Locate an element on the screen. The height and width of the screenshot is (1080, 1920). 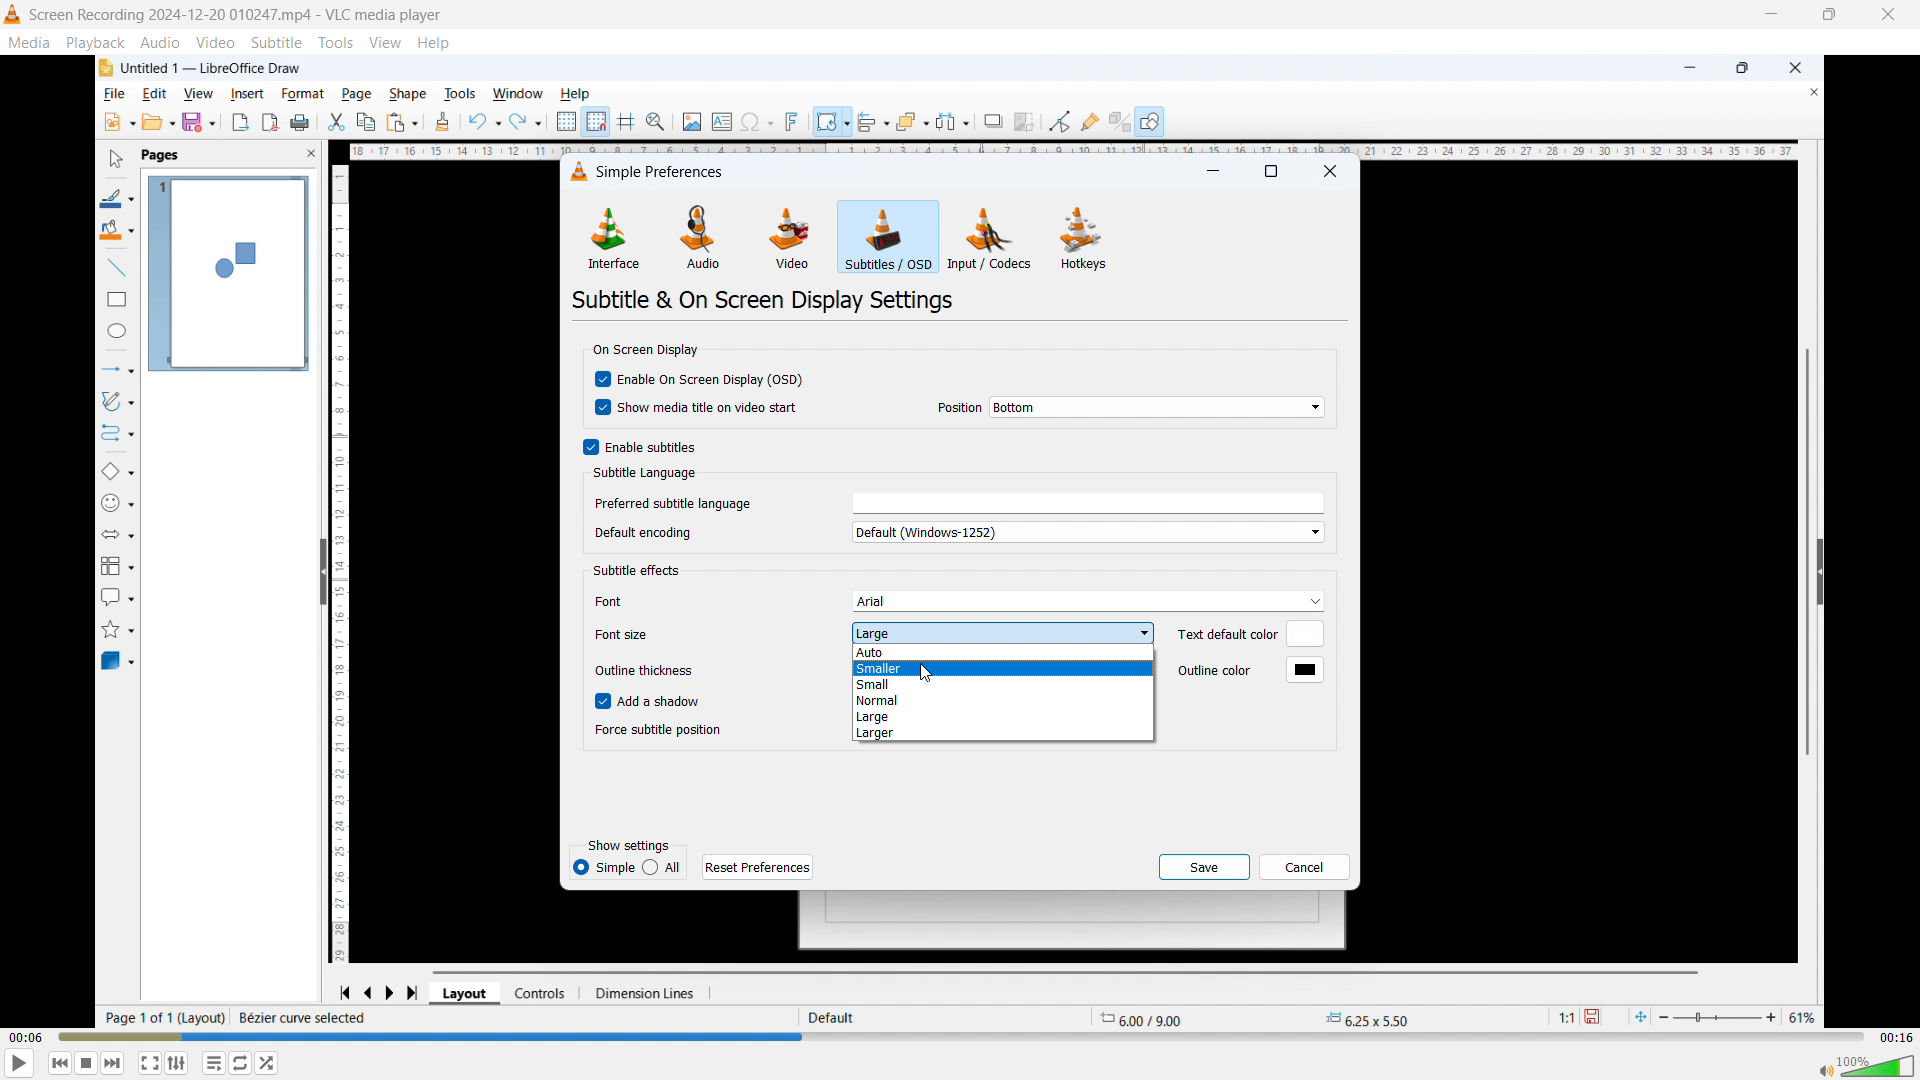
Cursor is located at coordinates (928, 675).